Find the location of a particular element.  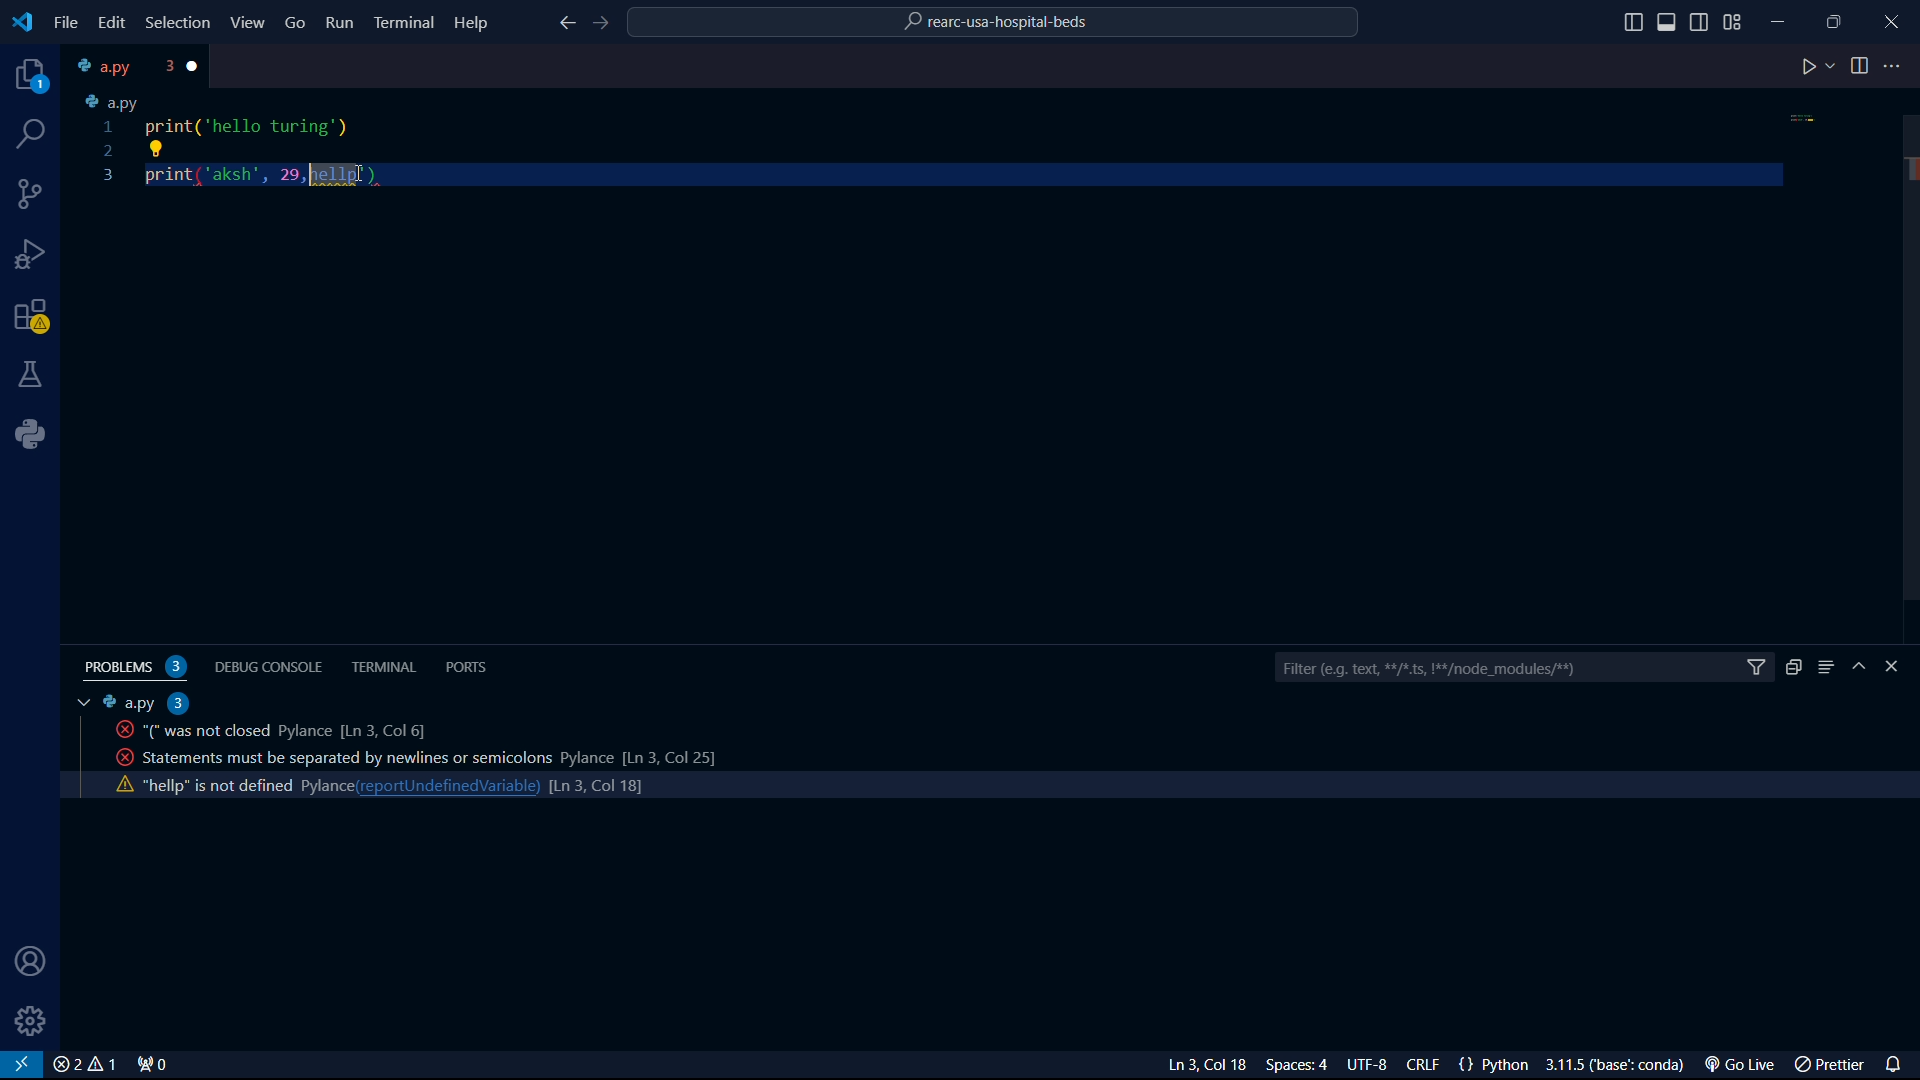

close program is located at coordinates (1892, 19).